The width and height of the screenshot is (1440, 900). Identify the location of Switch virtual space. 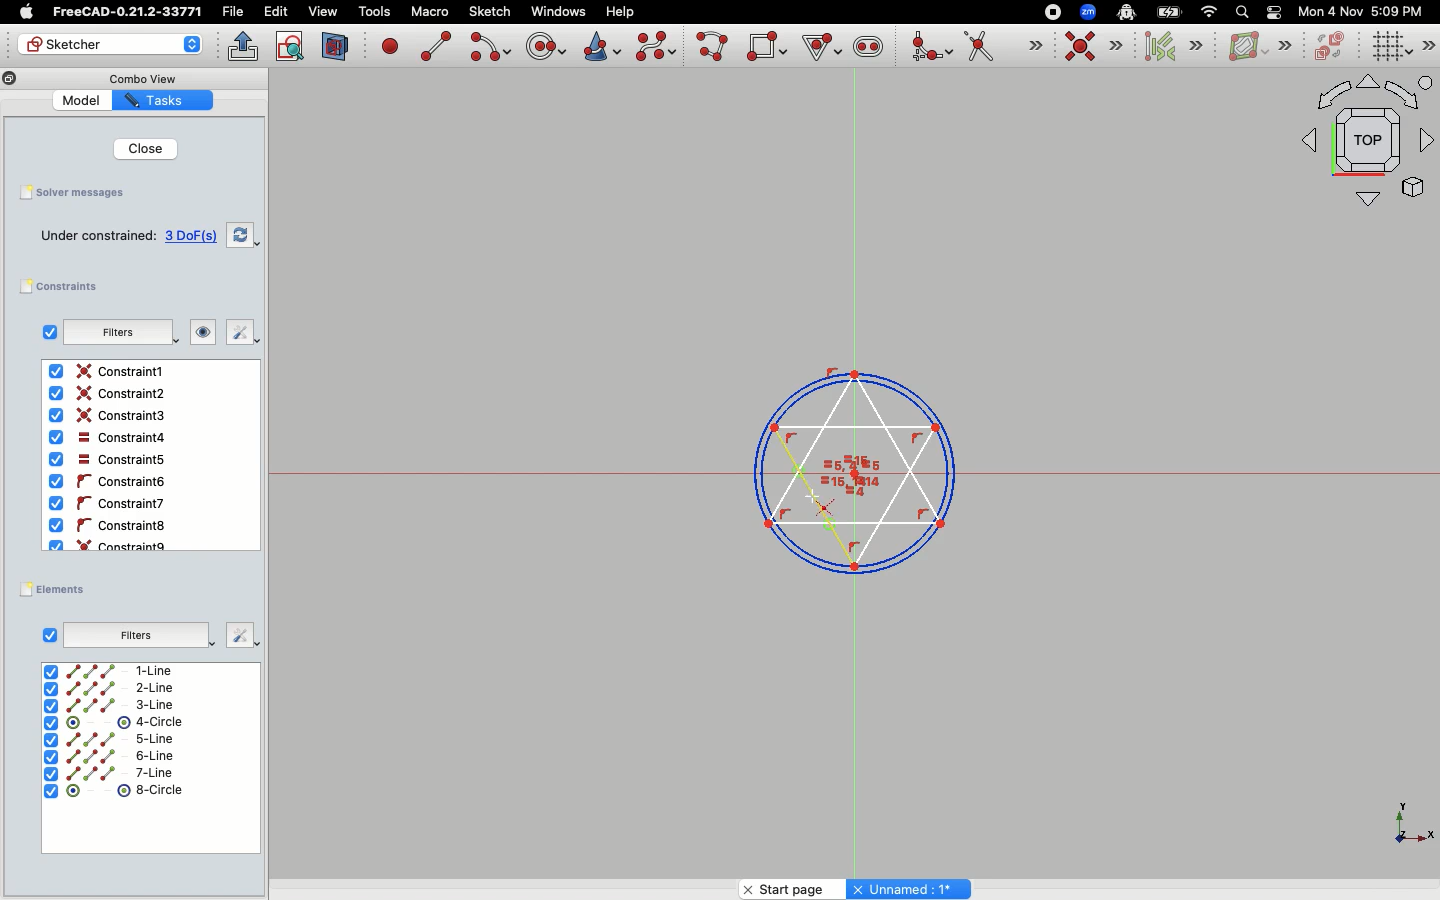
(1332, 47).